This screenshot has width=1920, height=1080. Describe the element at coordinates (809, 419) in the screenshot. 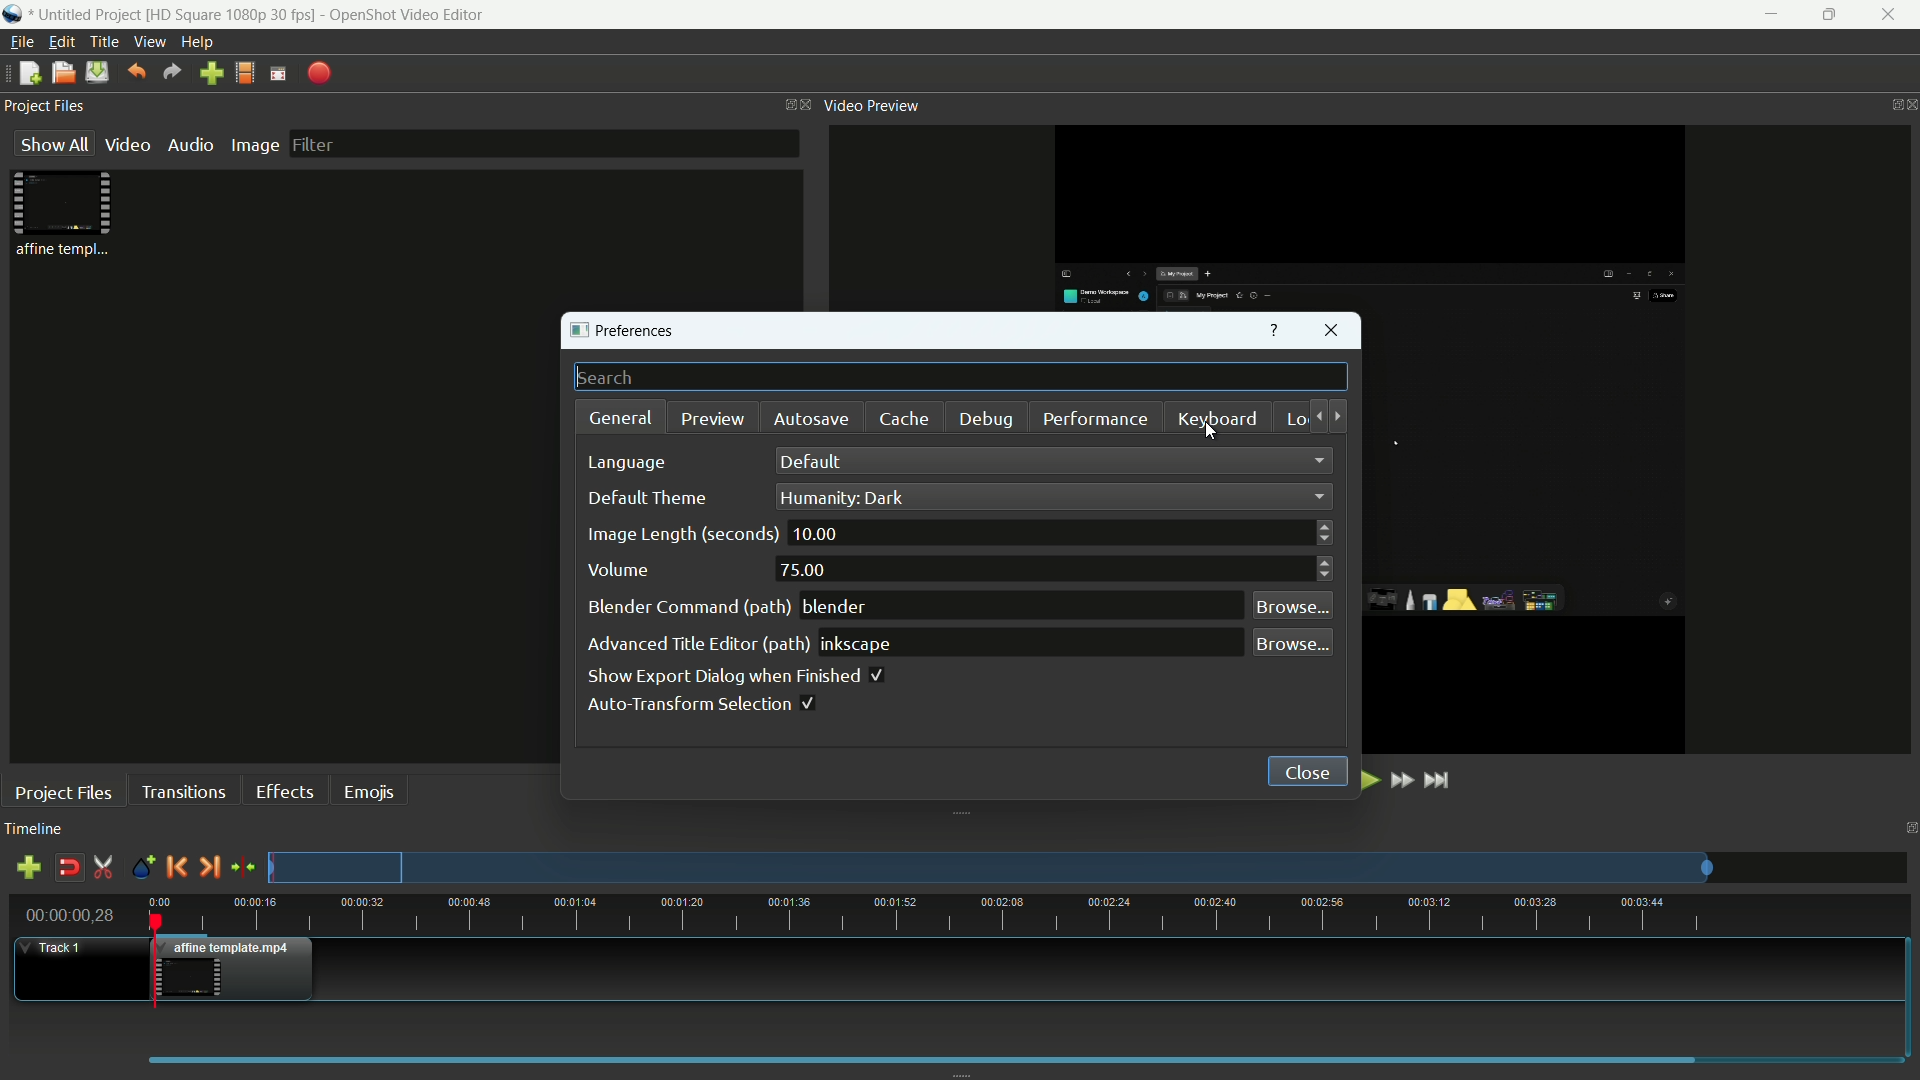

I see `autosave` at that location.